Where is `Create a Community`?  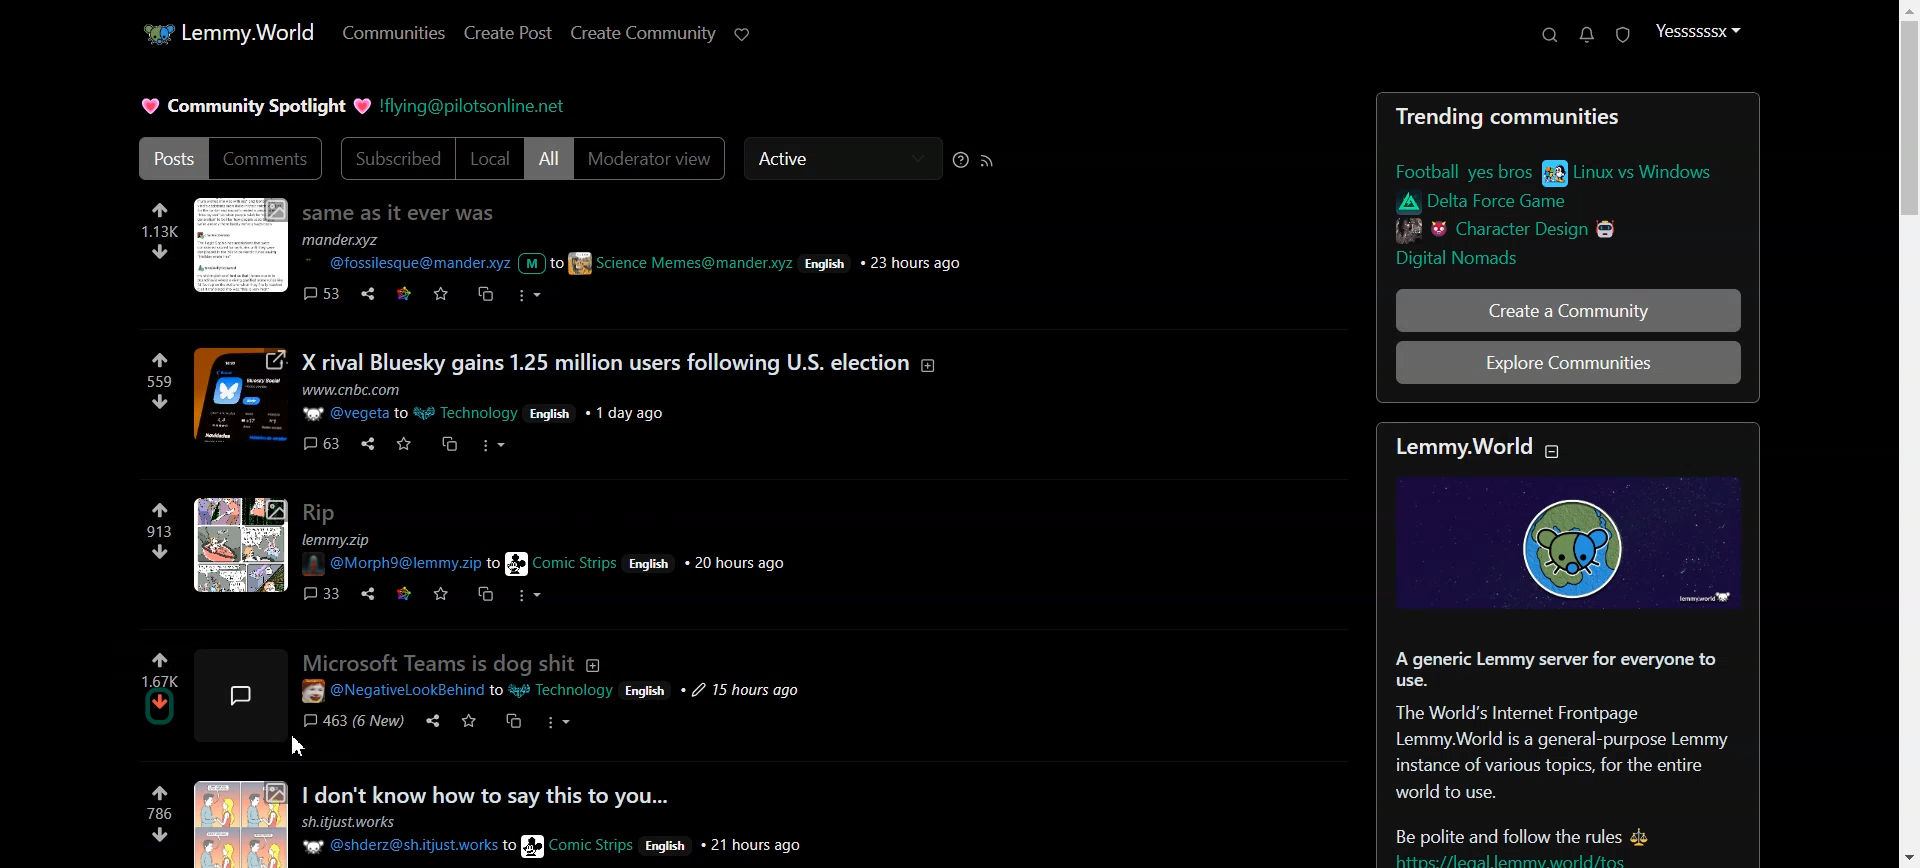 Create a Community is located at coordinates (1570, 313).